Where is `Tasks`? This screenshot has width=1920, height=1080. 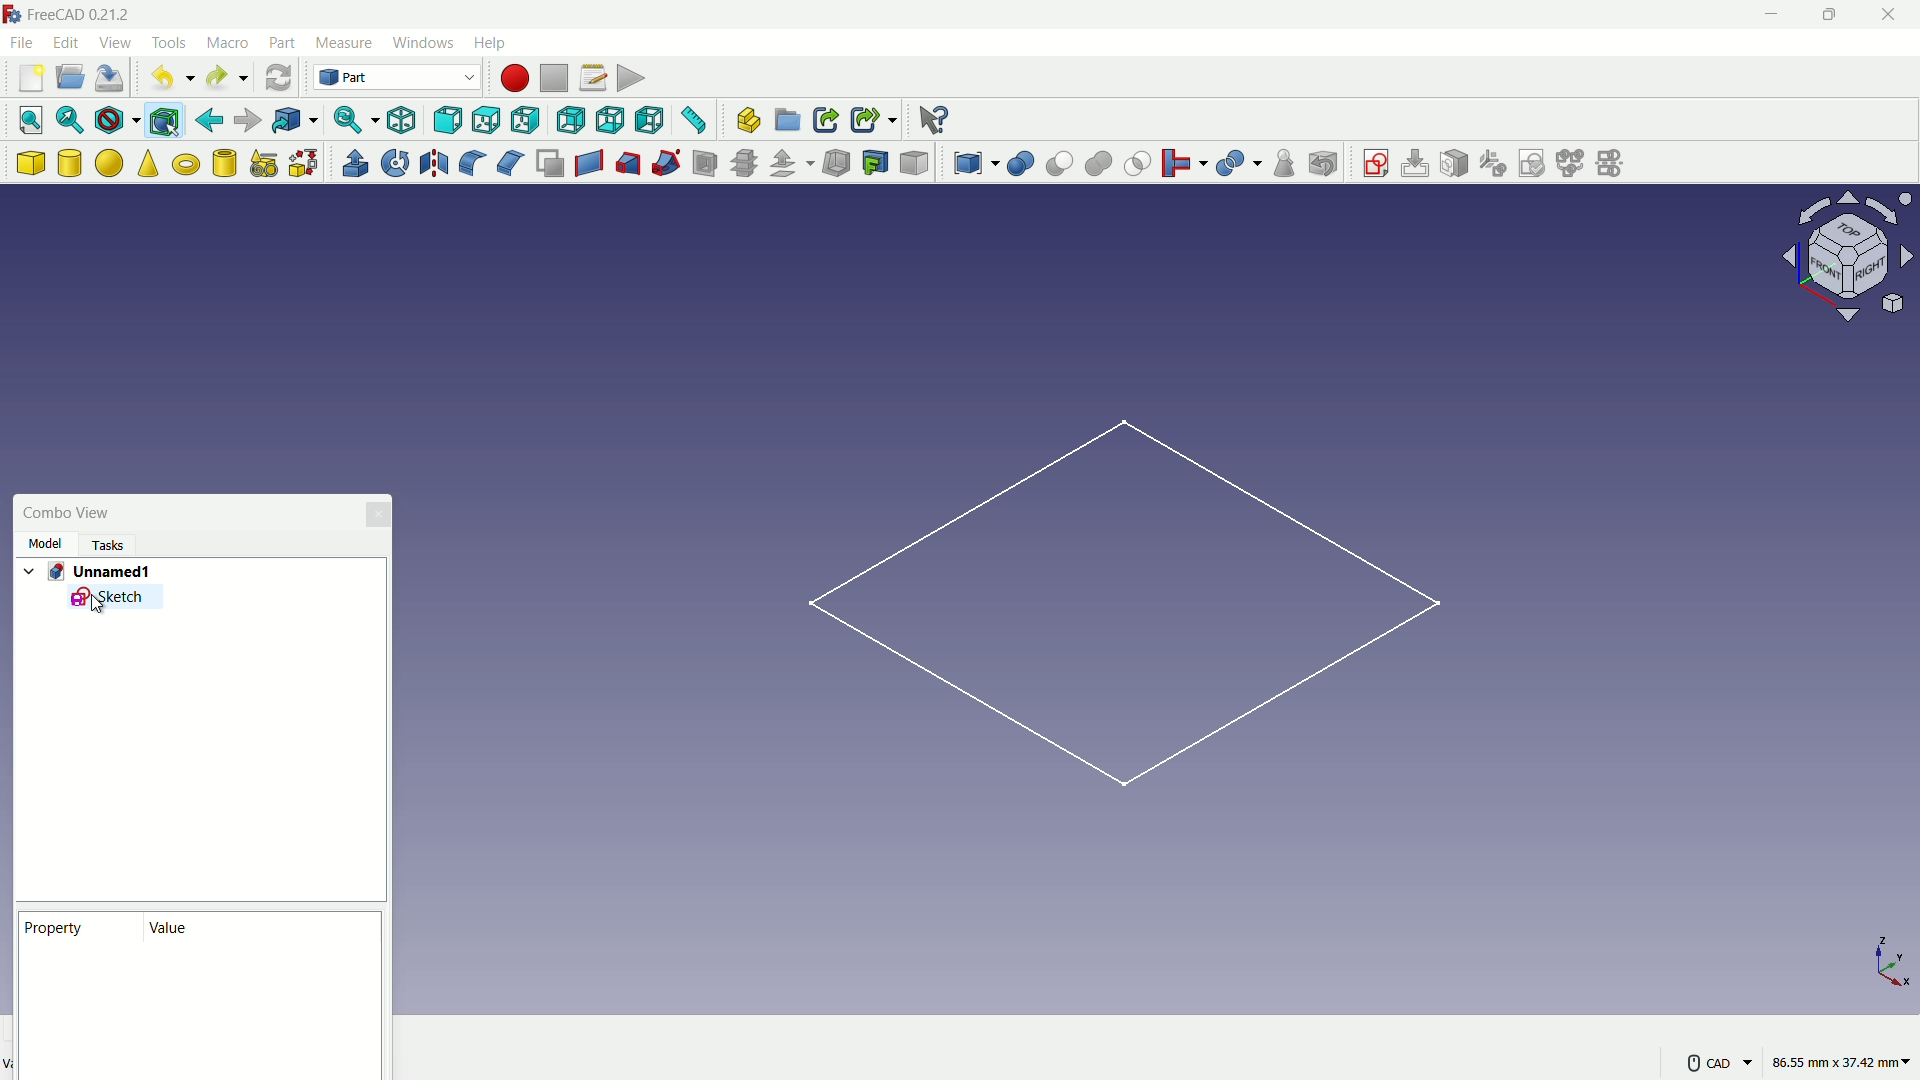 Tasks is located at coordinates (106, 545).